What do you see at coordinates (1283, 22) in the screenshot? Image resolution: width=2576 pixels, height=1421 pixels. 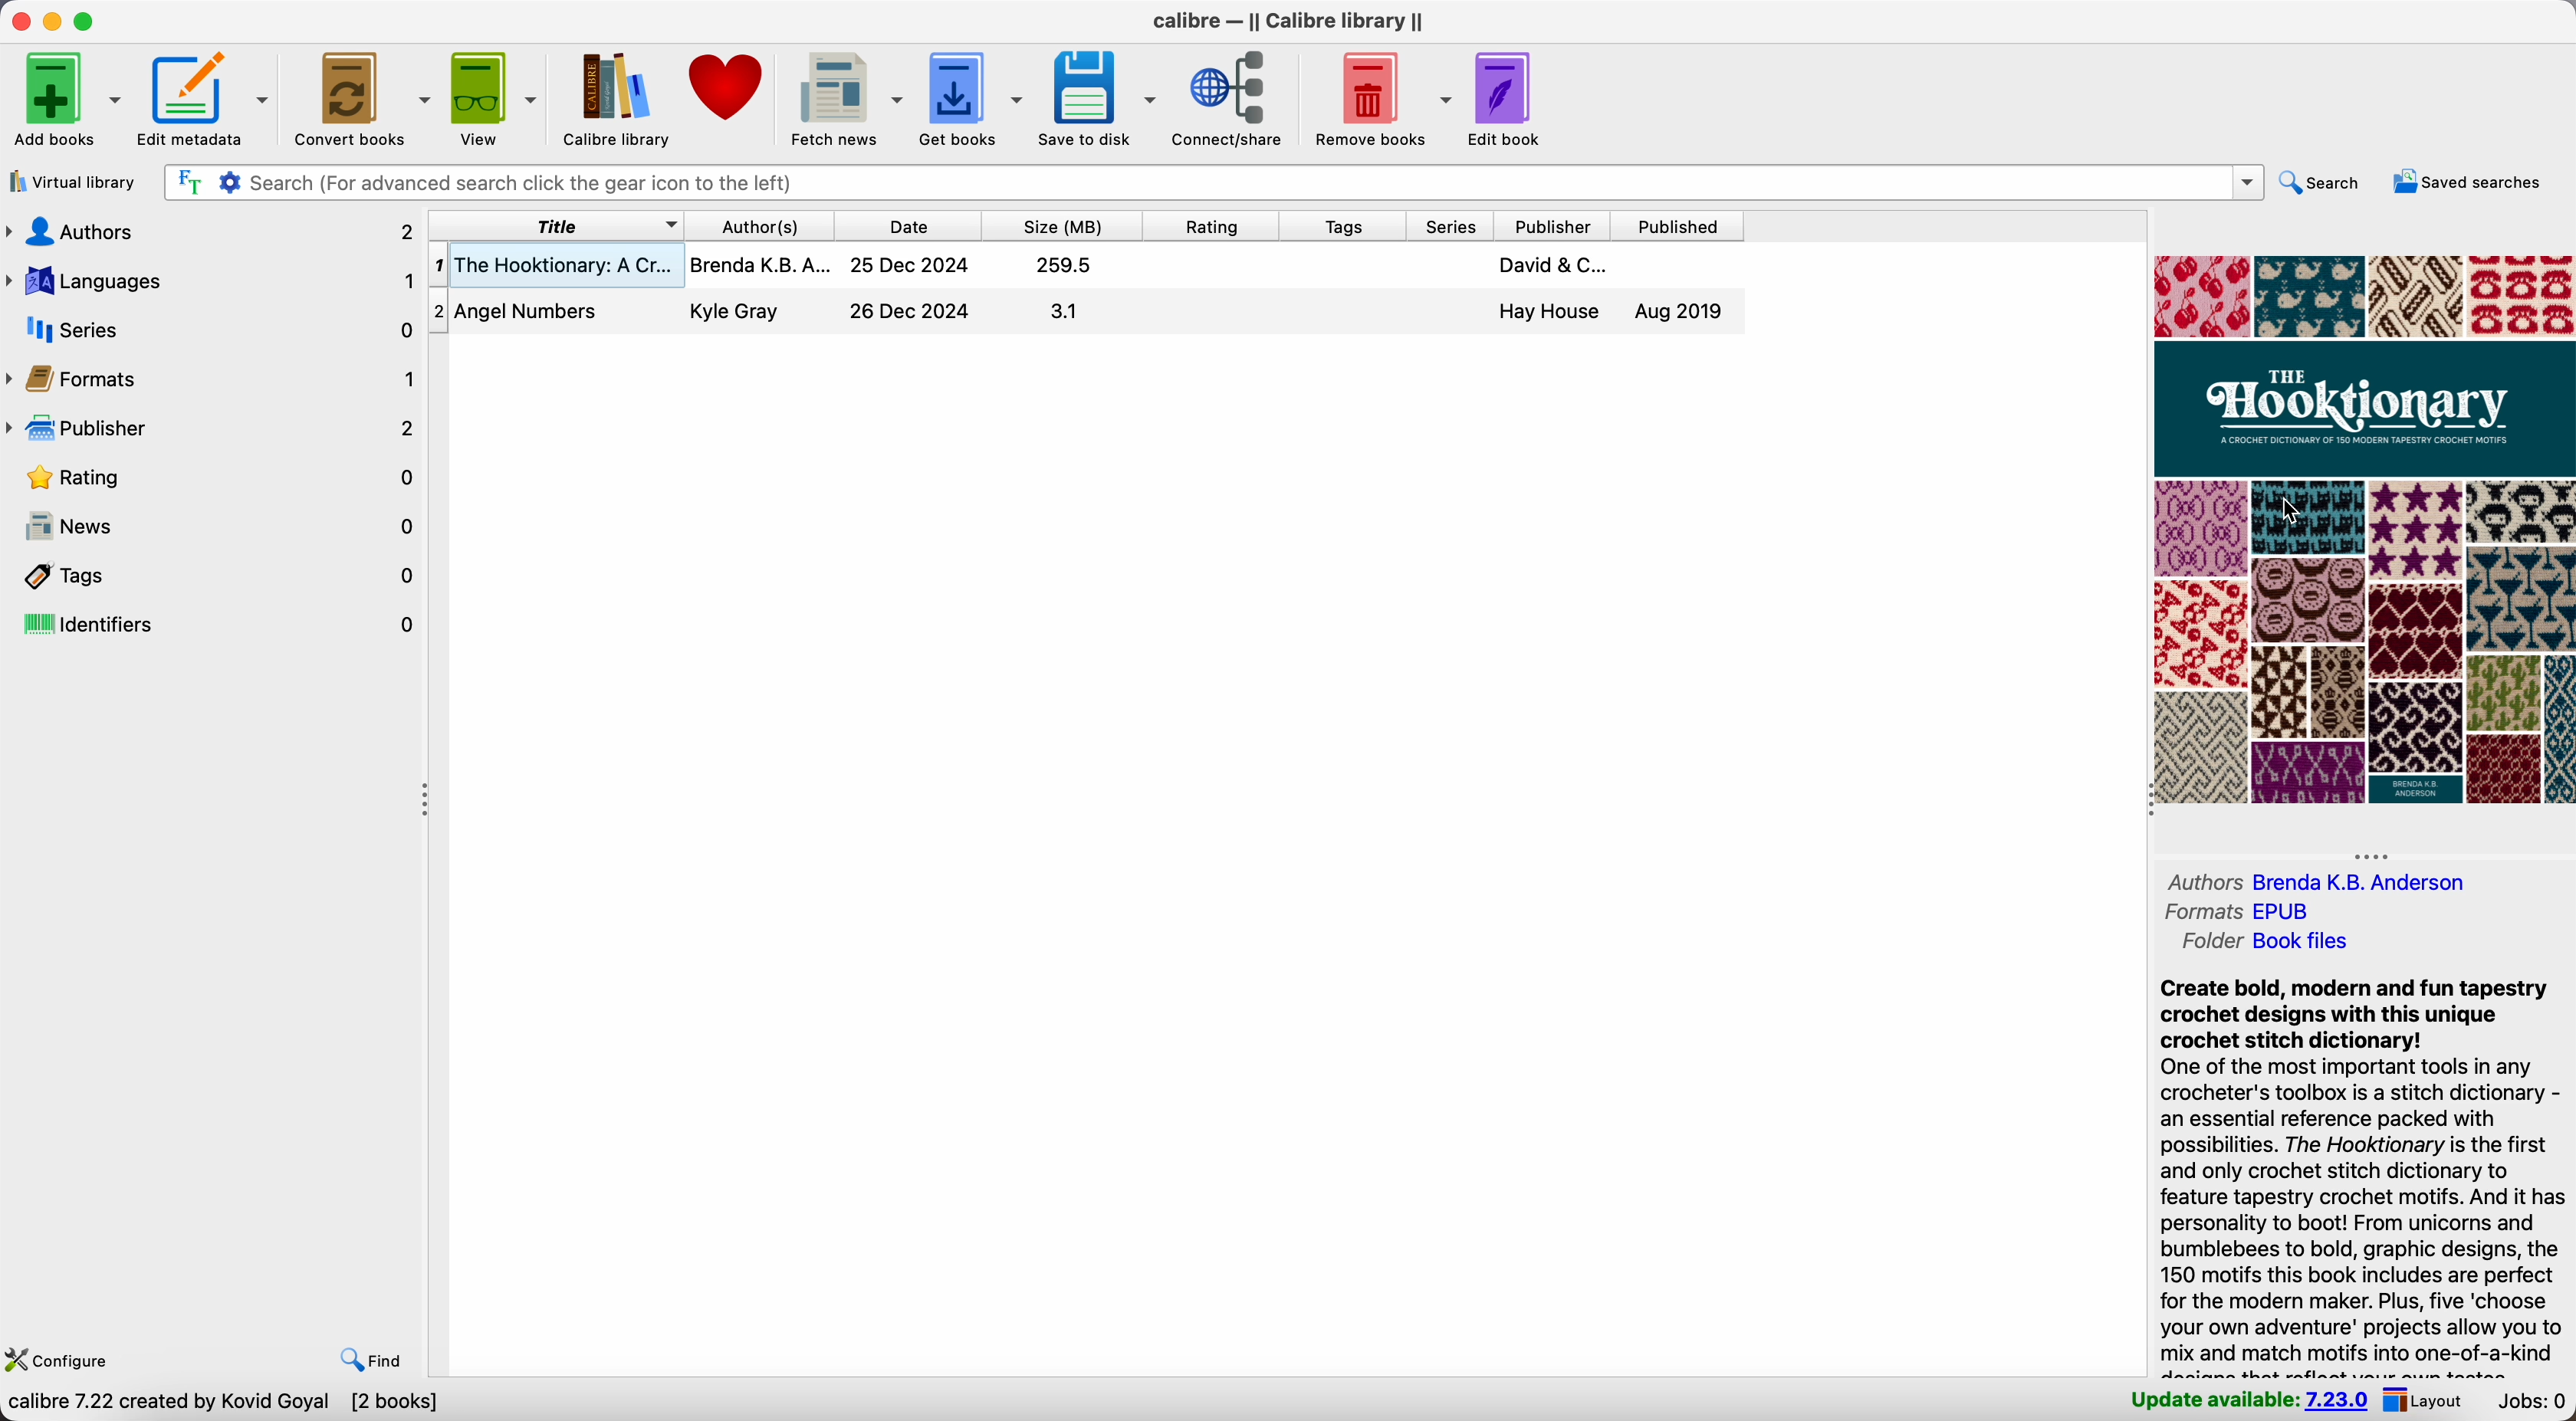 I see `Calibre` at bounding box center [1283, 22].